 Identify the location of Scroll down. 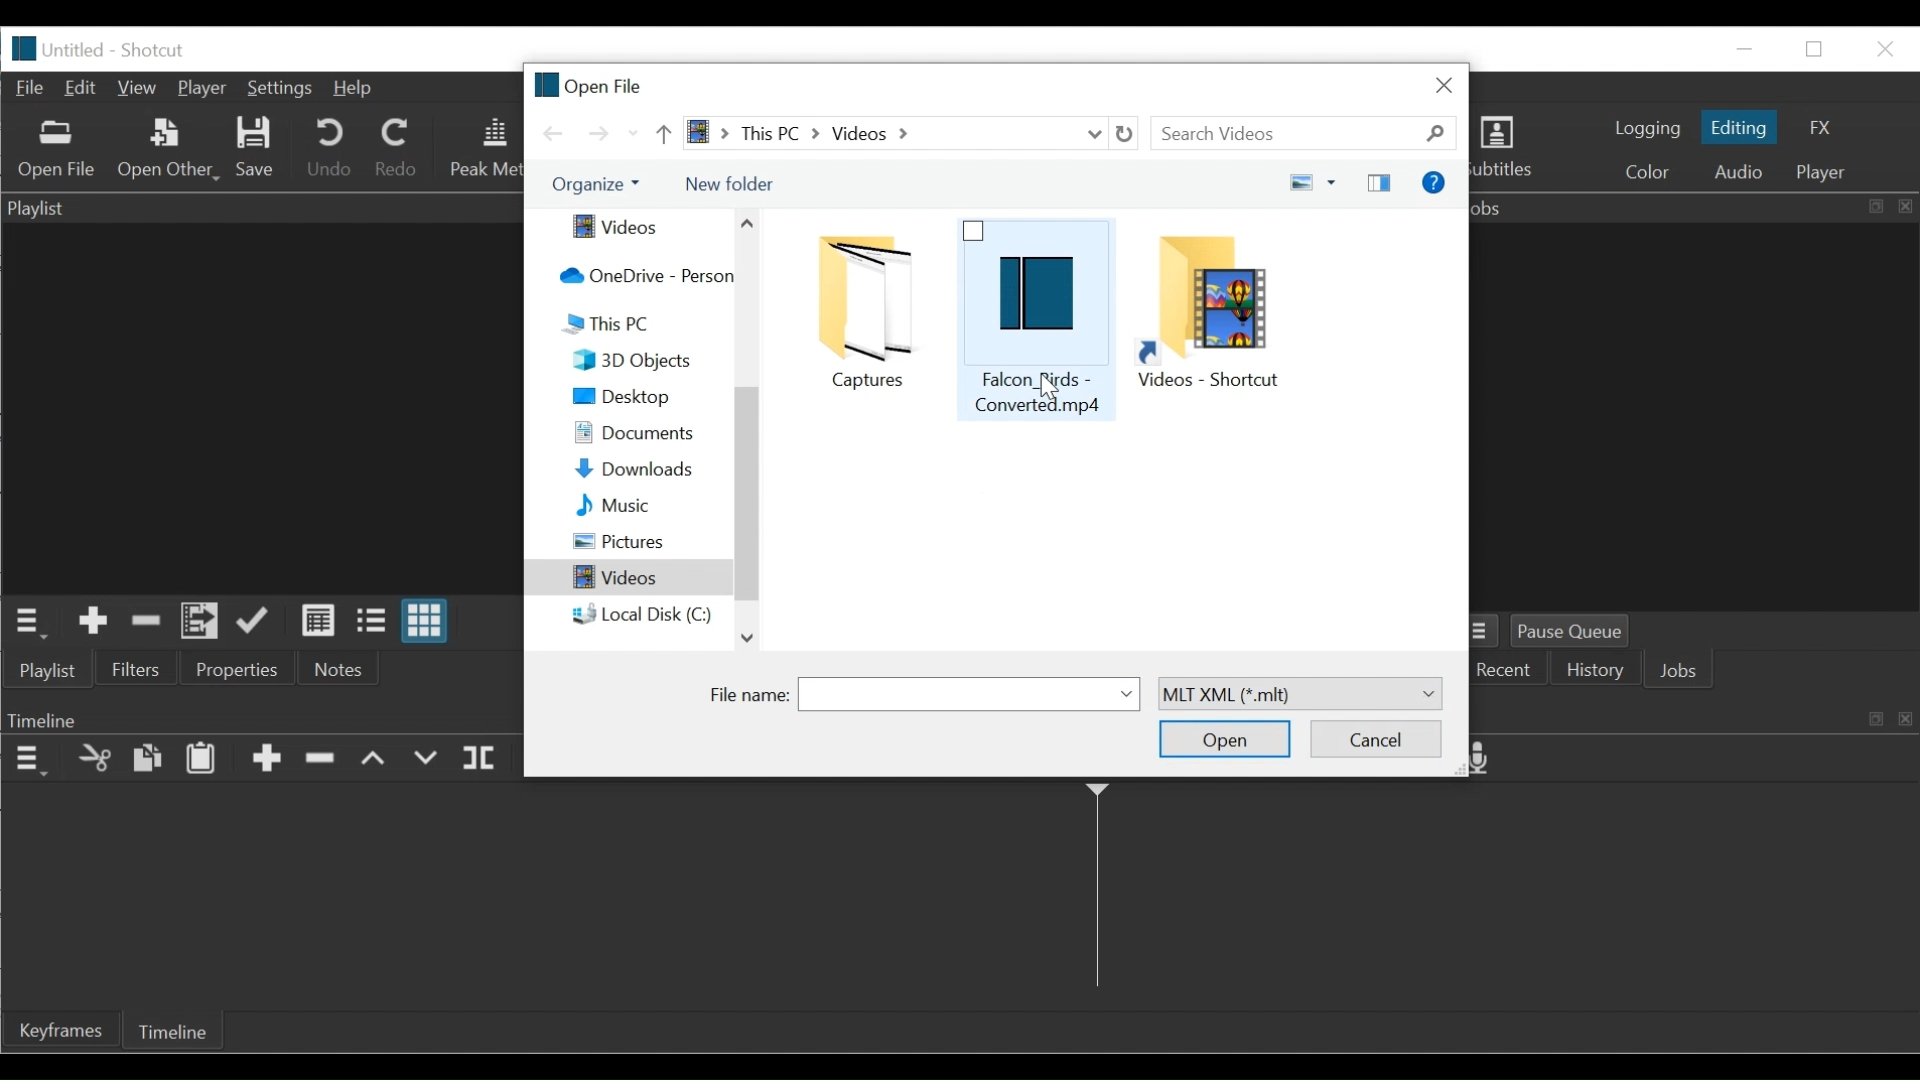
(745, 637).